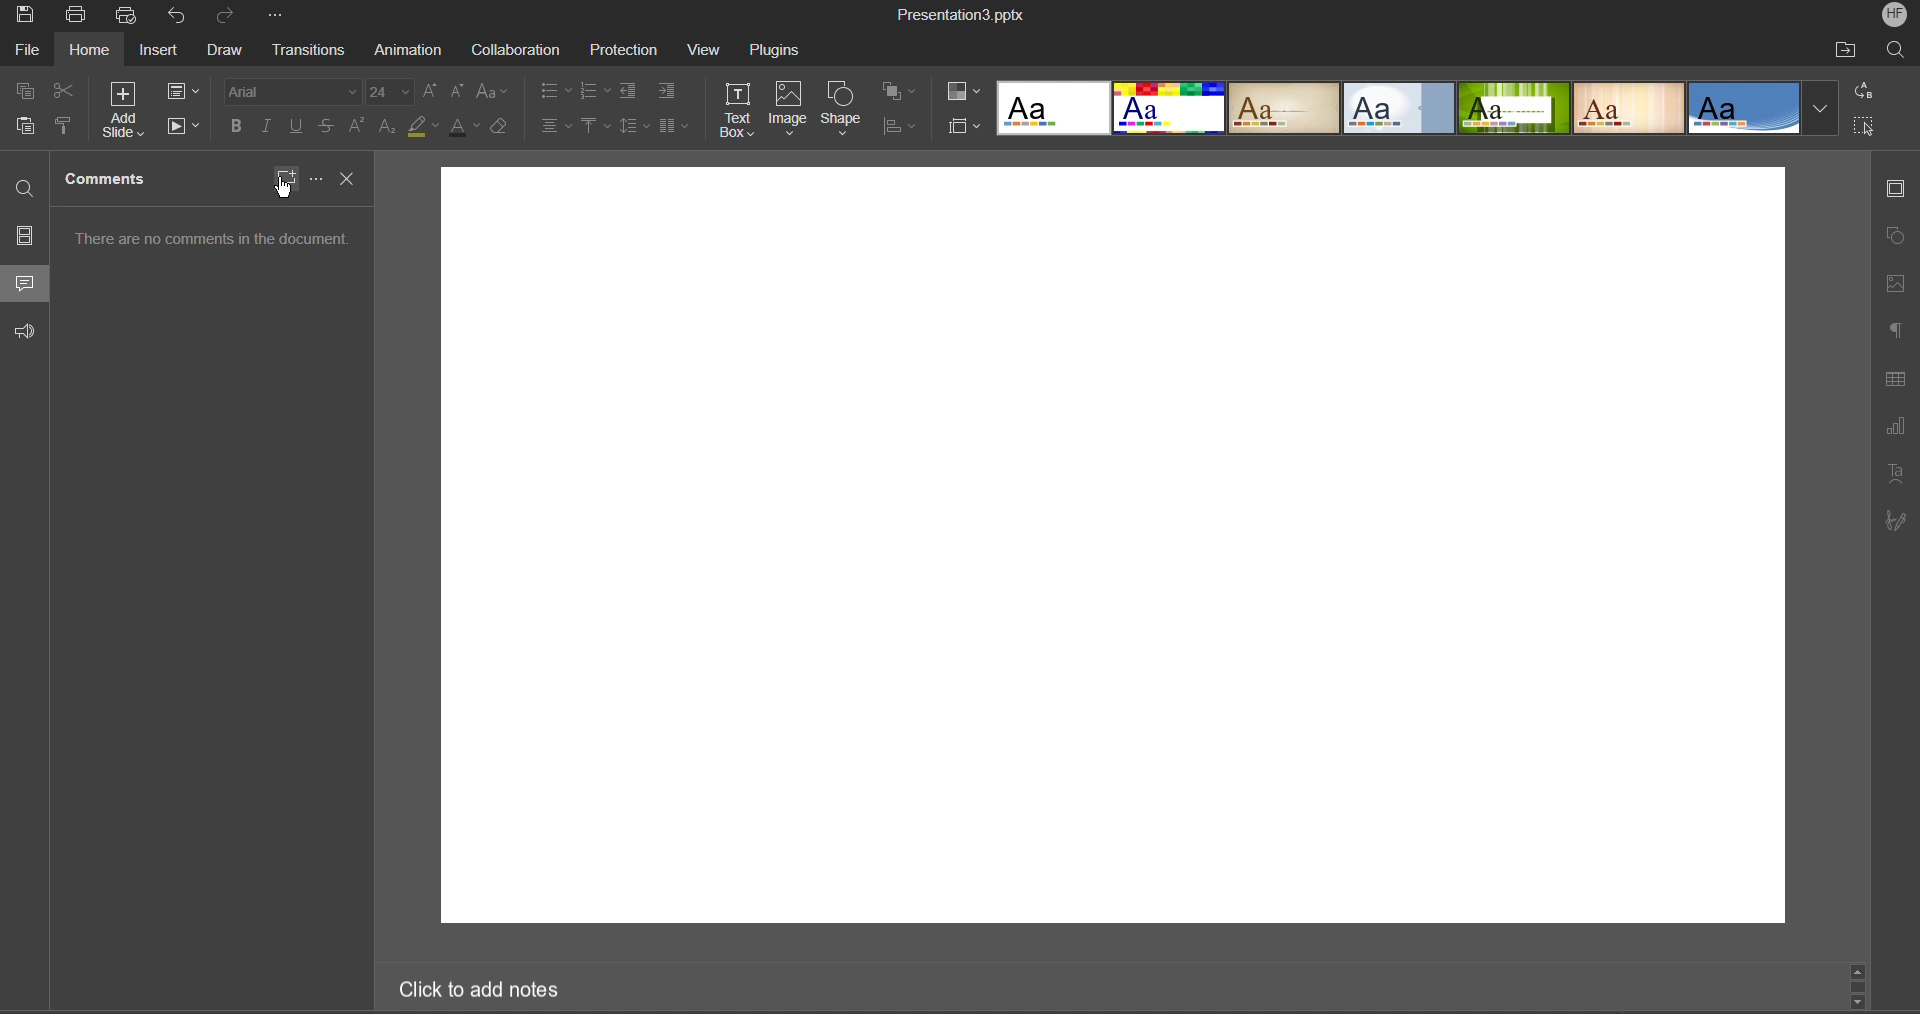 The image size is (1920, 1014). Describe the element at coordinates (79, 14) in the screenshot. I see `Print` at that location.